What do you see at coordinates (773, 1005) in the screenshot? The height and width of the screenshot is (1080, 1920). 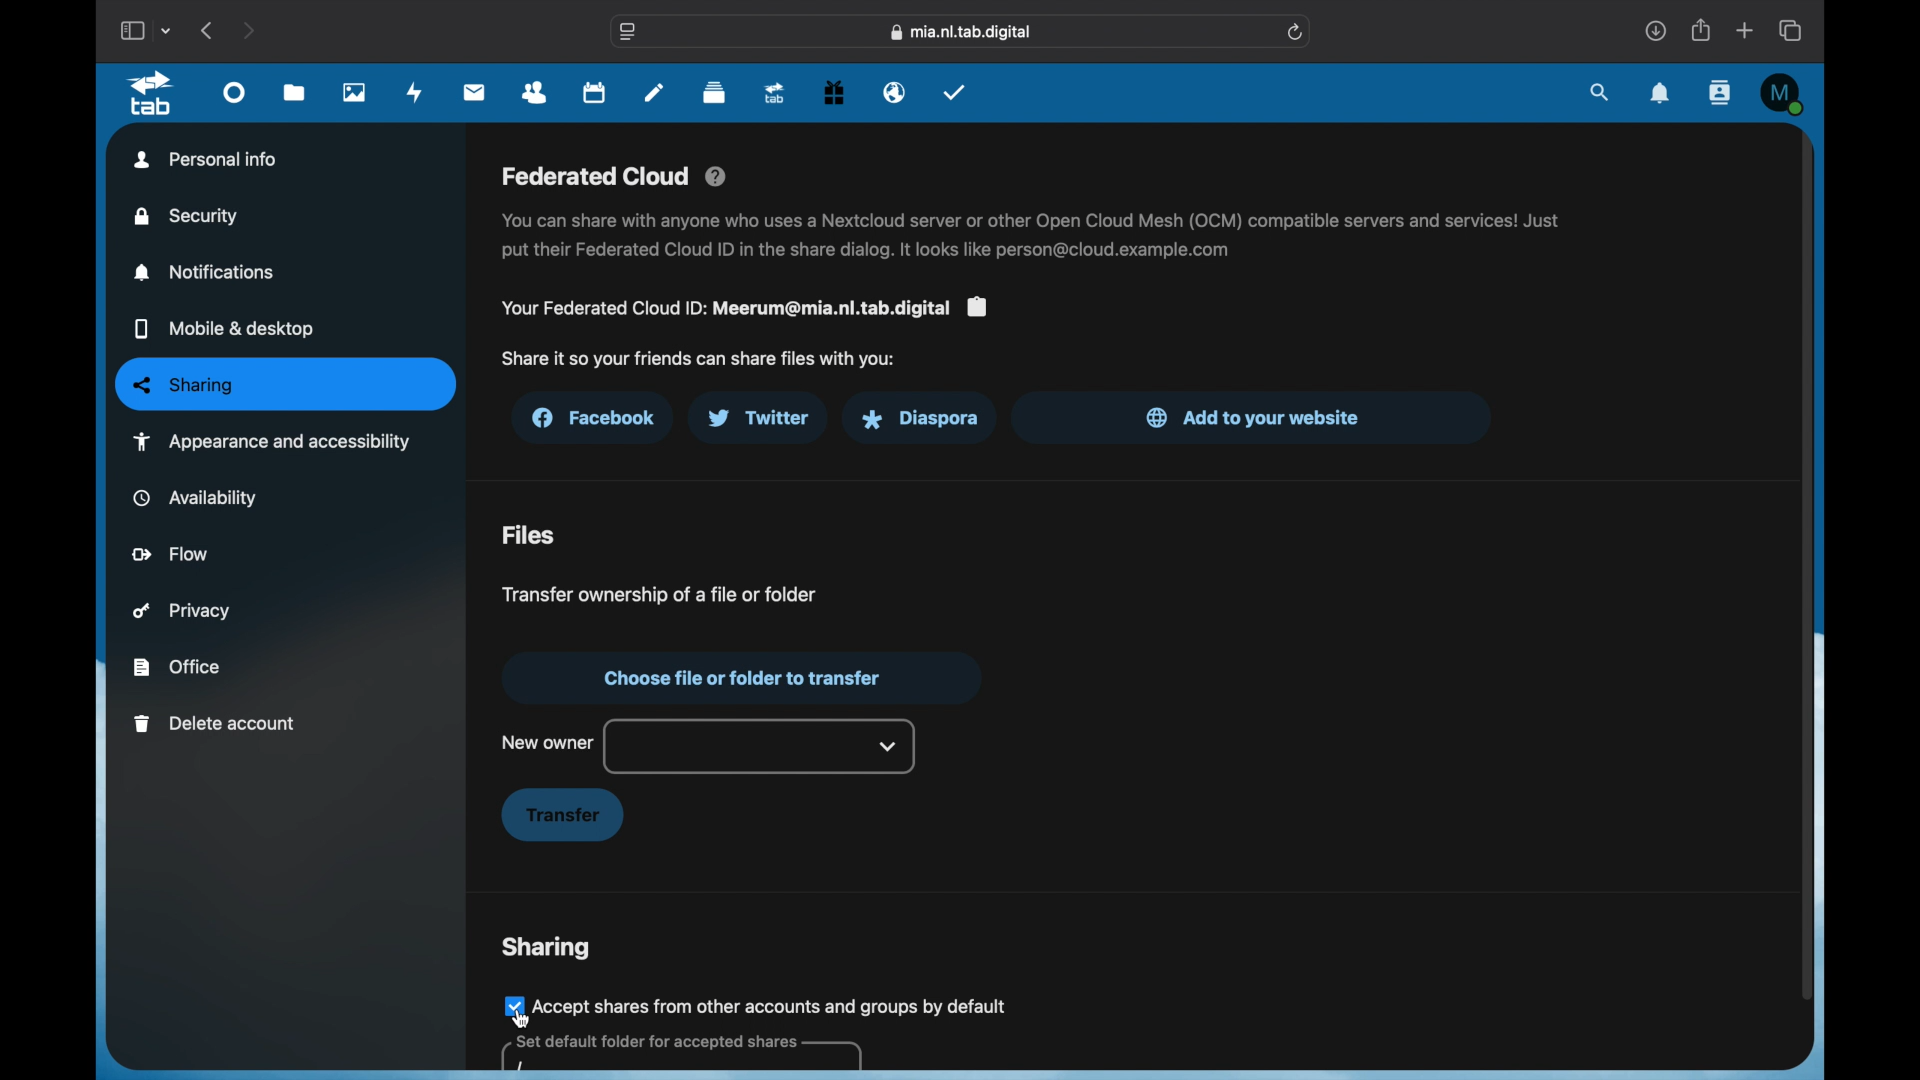 I see `accept shares foremother accounts and groups by default` at bounding box center [773, 1005].